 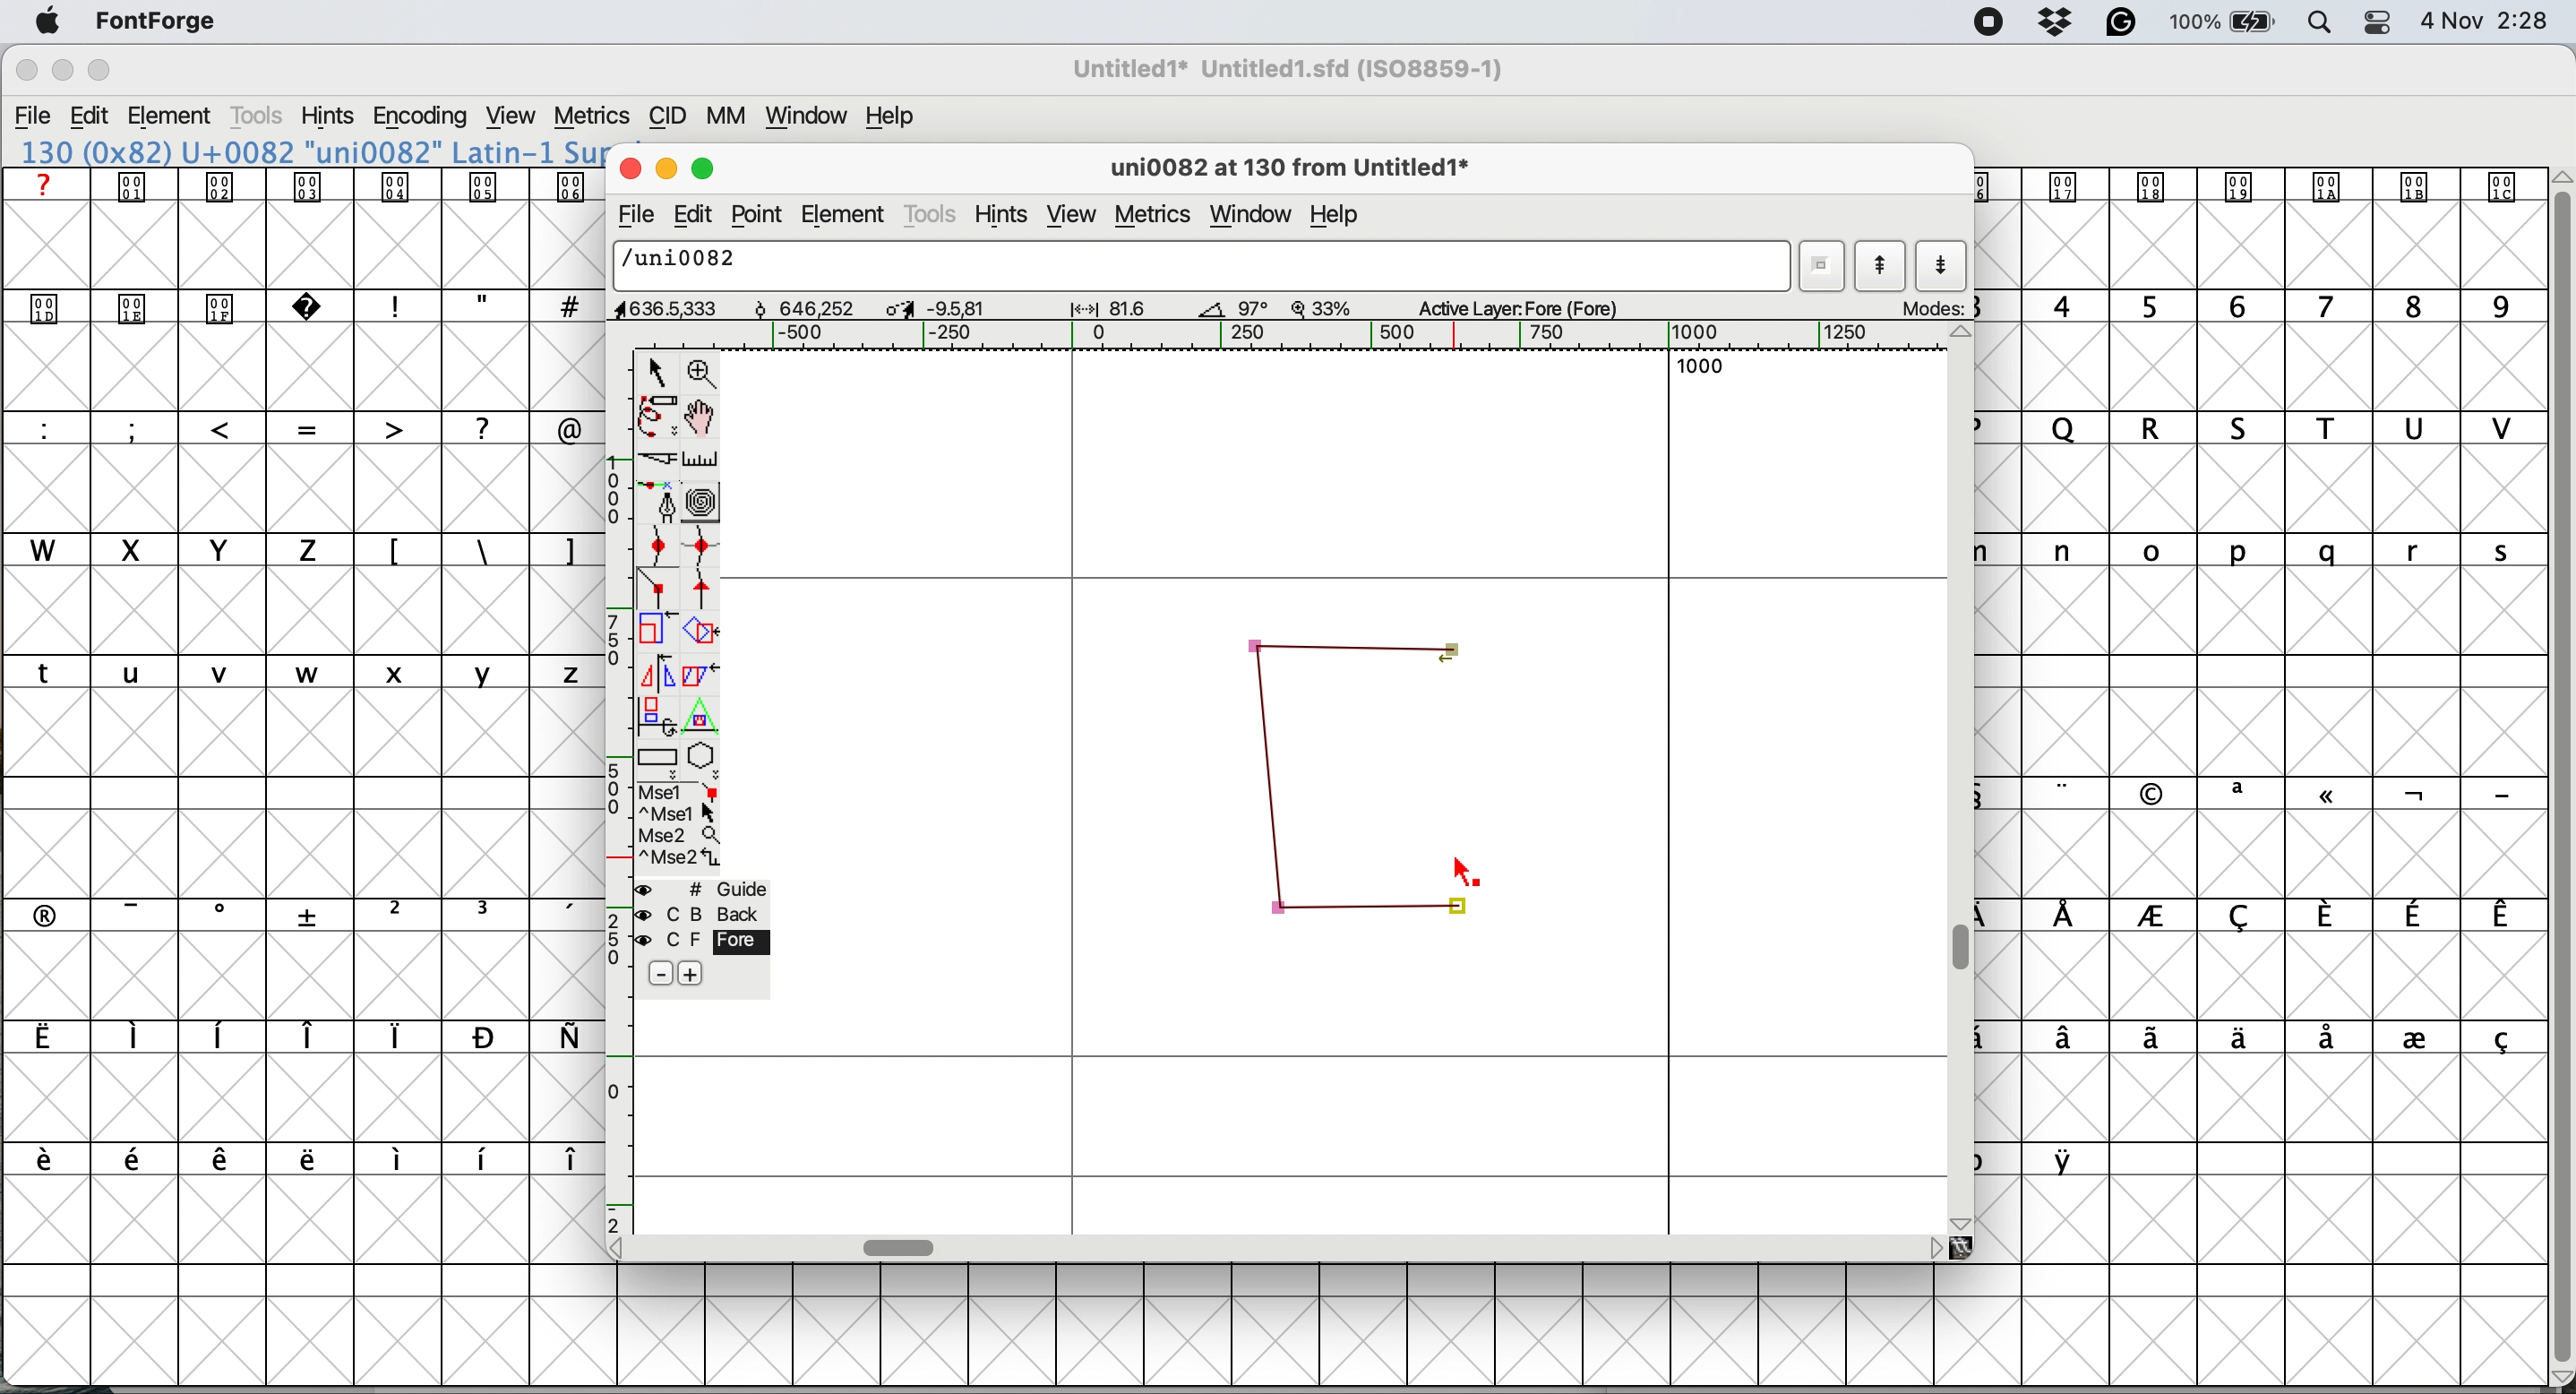 What do you see at coordinates (810, 116) in the screenshot?
I see `window` at bounding box center [810, 116].